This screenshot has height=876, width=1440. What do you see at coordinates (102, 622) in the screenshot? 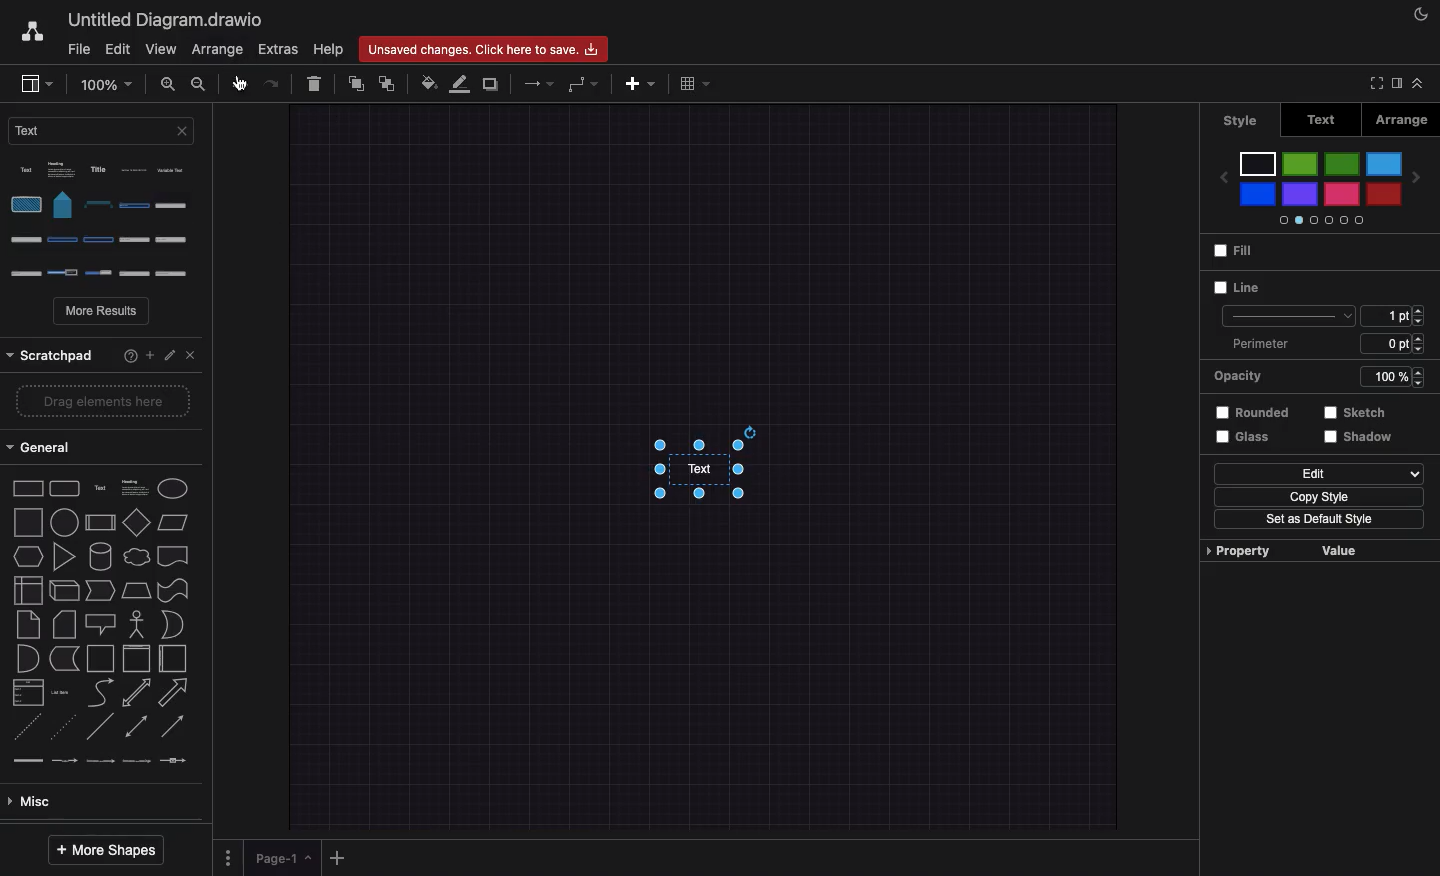
I see `Shapes` at bounding box center [102, 622].